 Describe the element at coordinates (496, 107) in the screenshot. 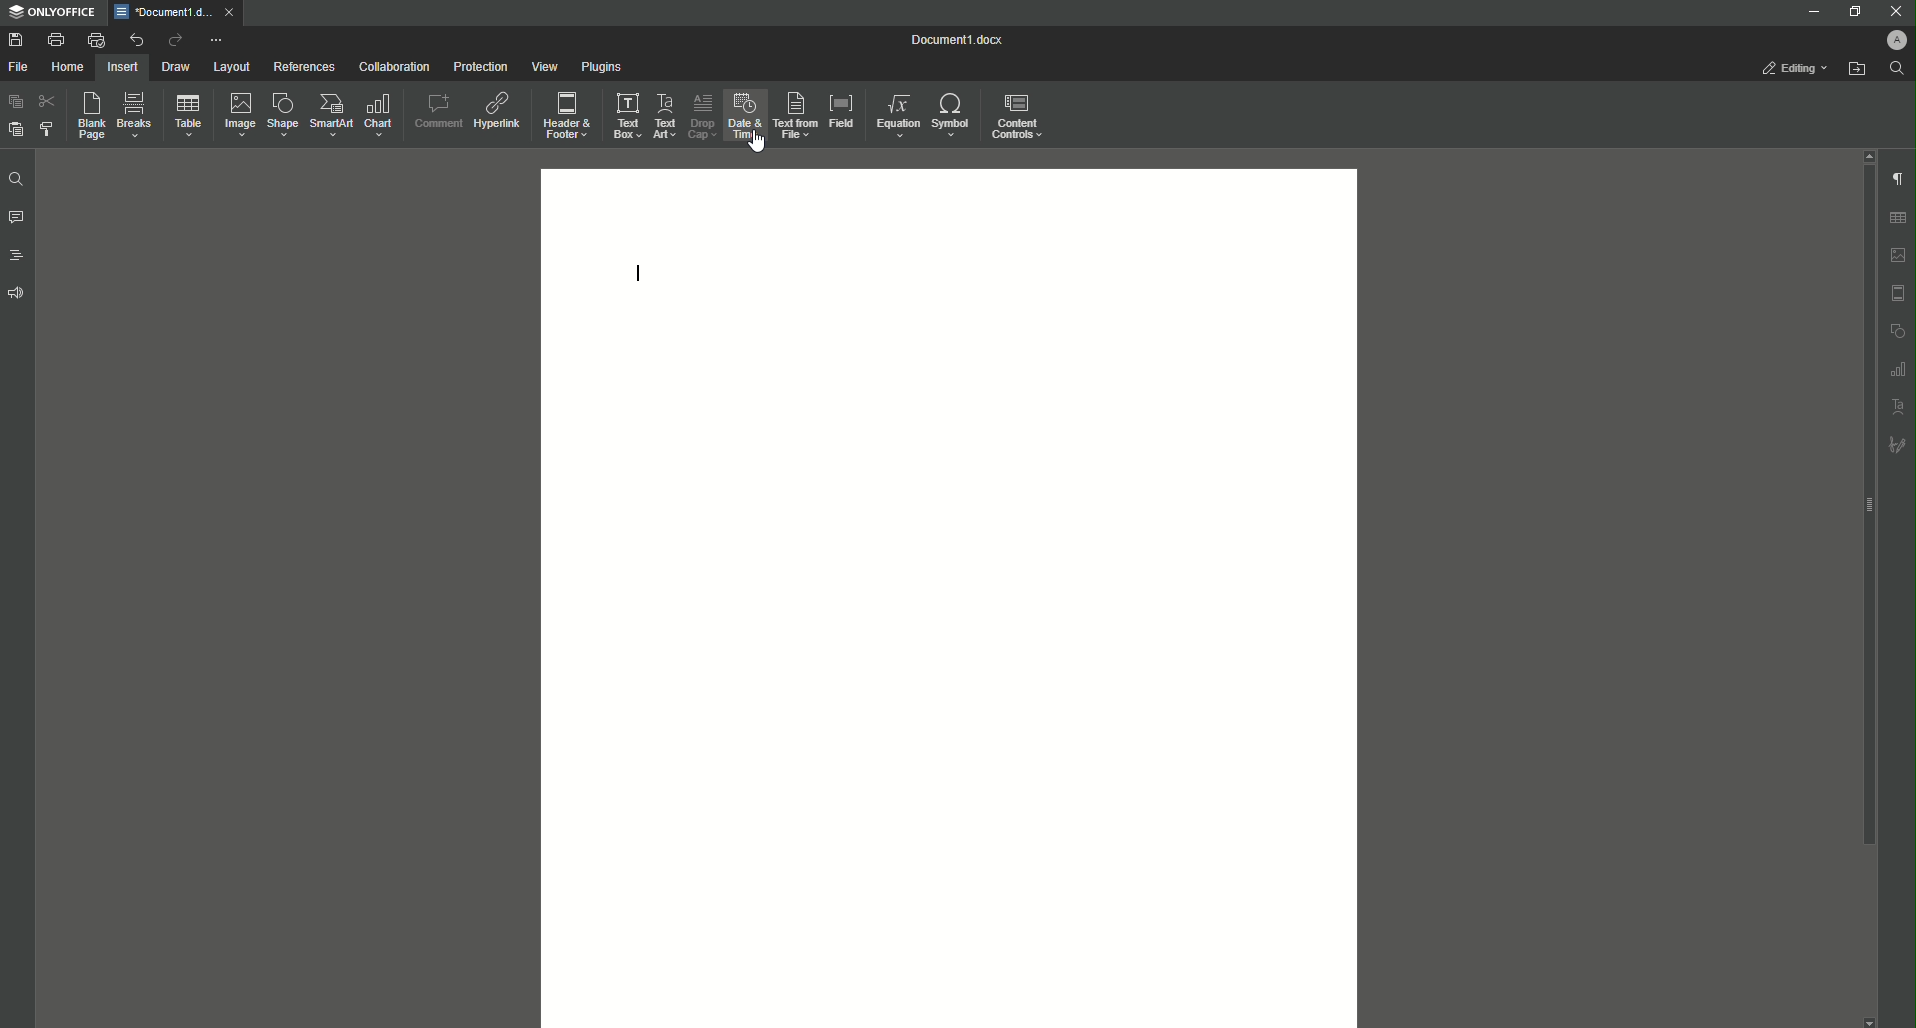

I see `Hyperlink` at that location.